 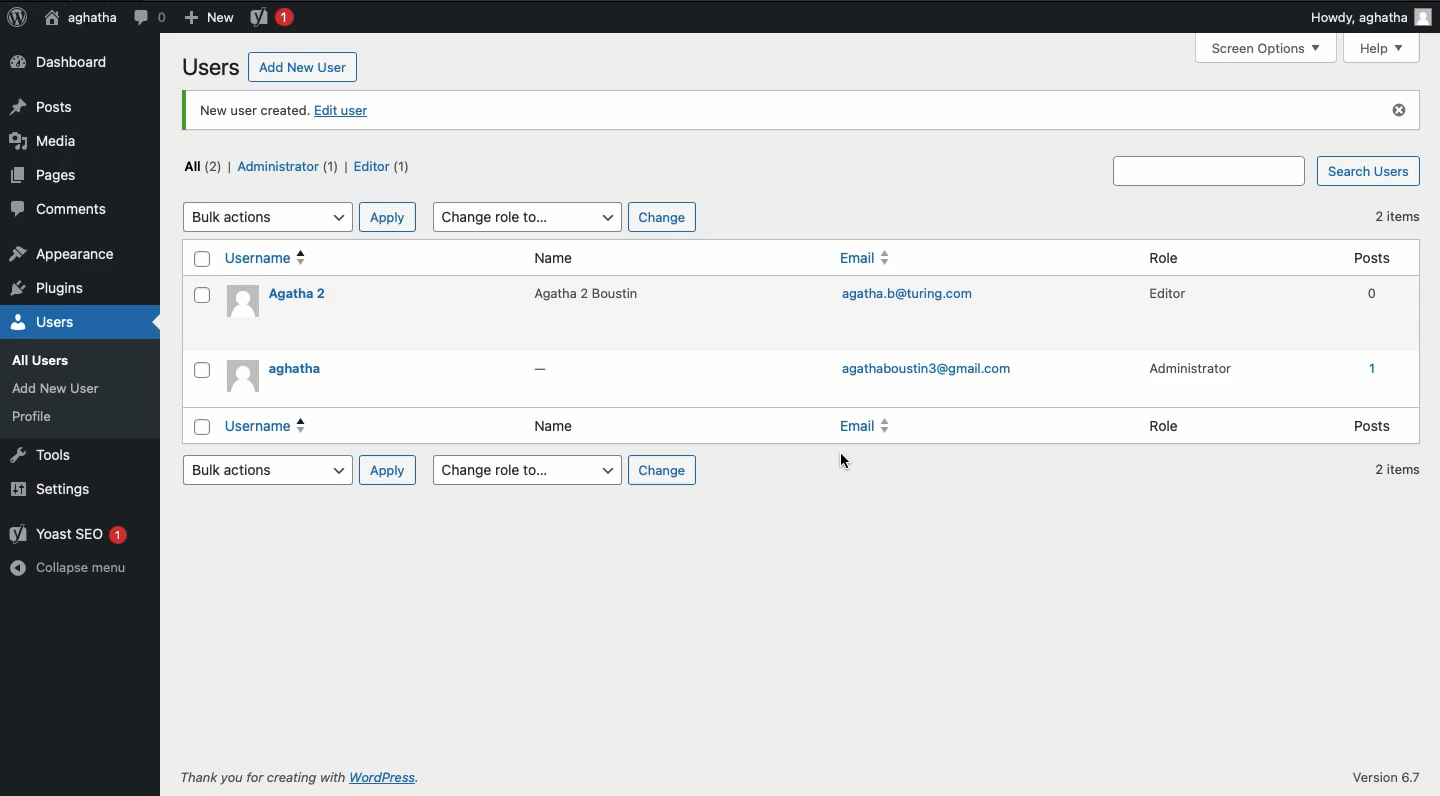 I want to click on Agatha 2 Boustin, so click(x=584, y=292).